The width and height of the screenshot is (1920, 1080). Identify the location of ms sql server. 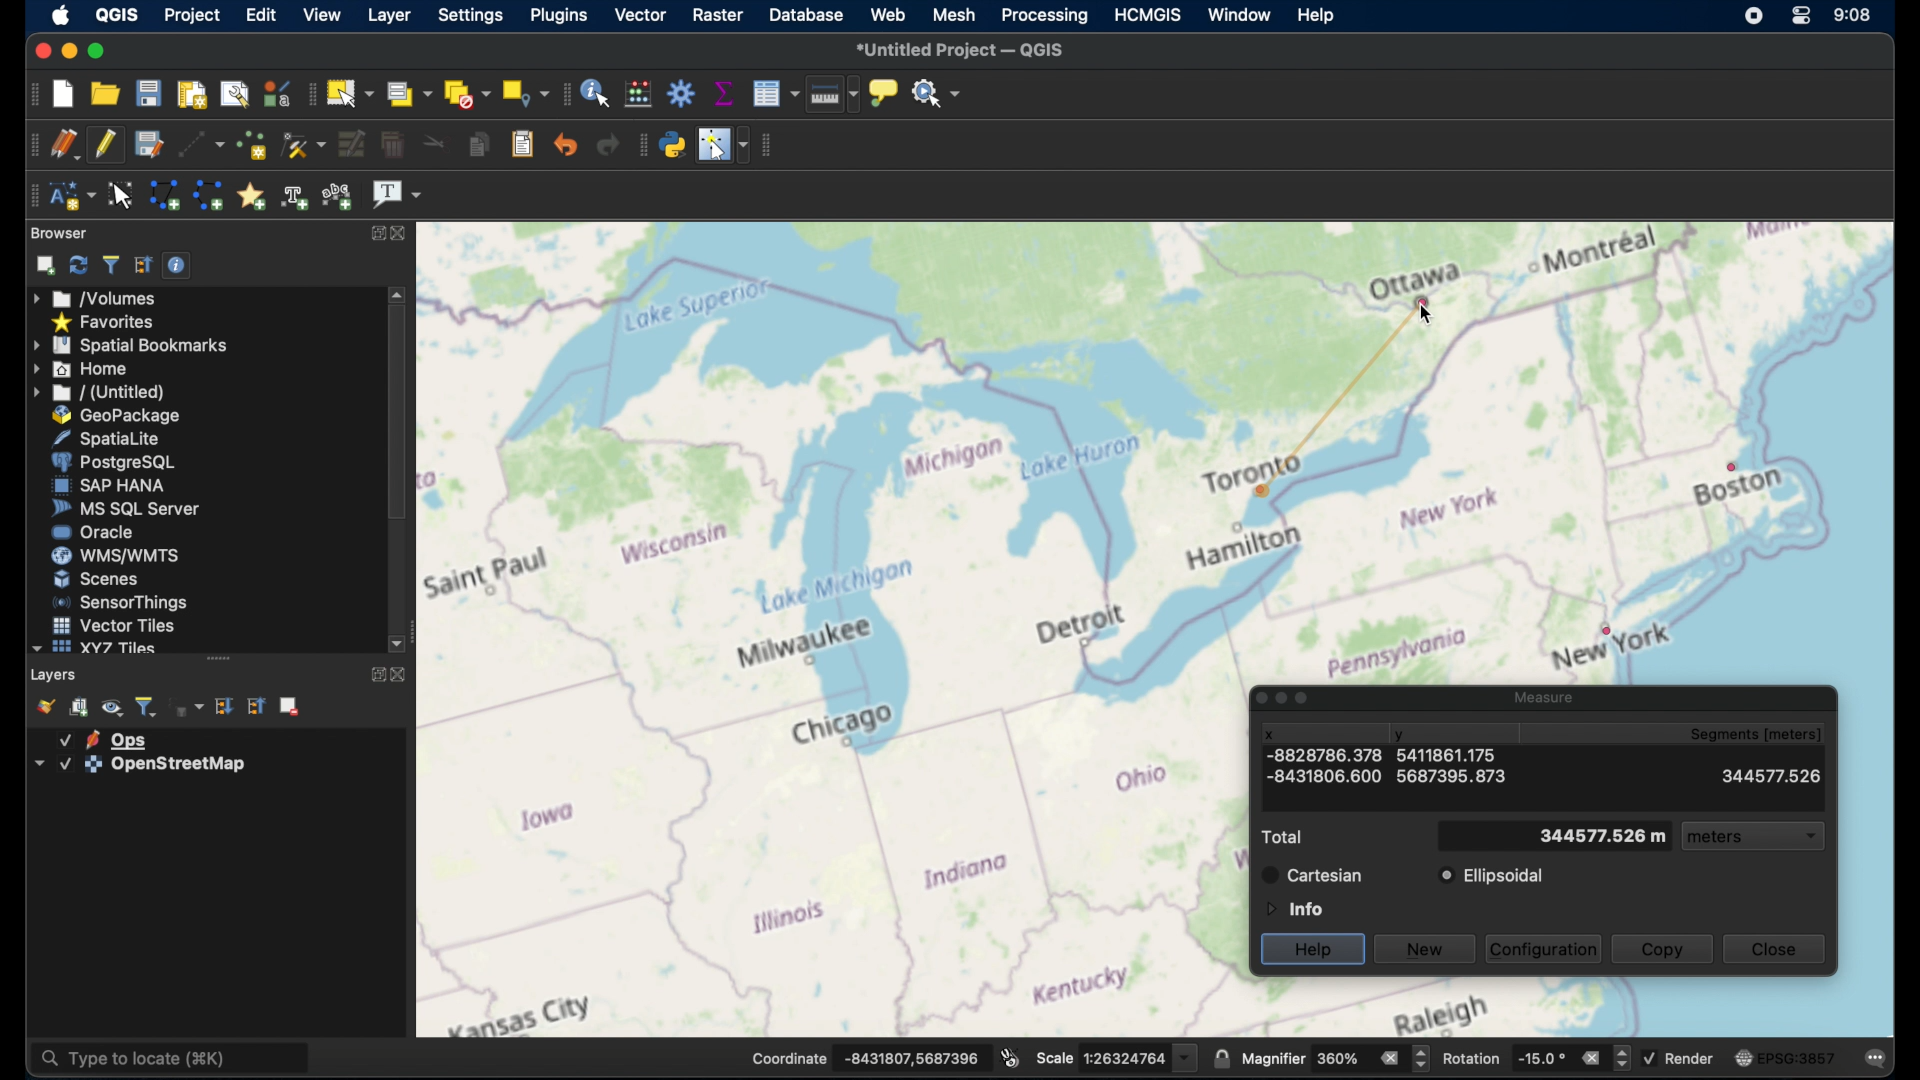
(125, 510).